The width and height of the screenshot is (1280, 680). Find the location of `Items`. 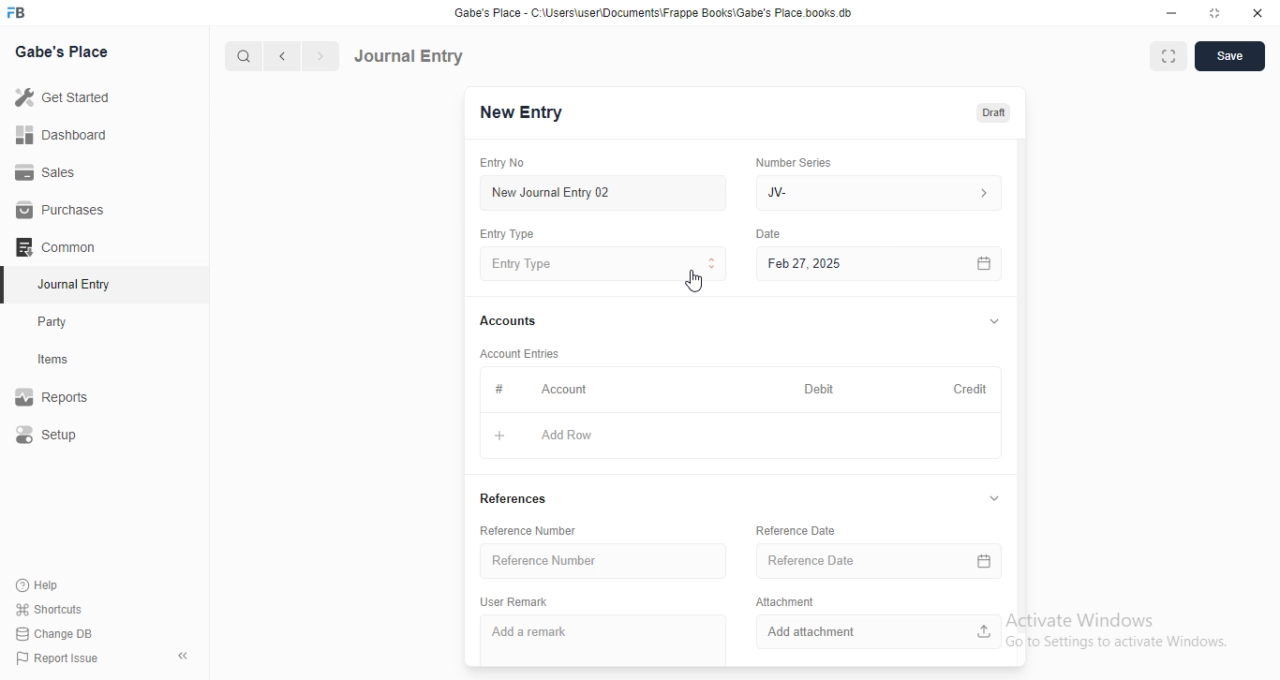

Items is located at coordinates (55, 360).